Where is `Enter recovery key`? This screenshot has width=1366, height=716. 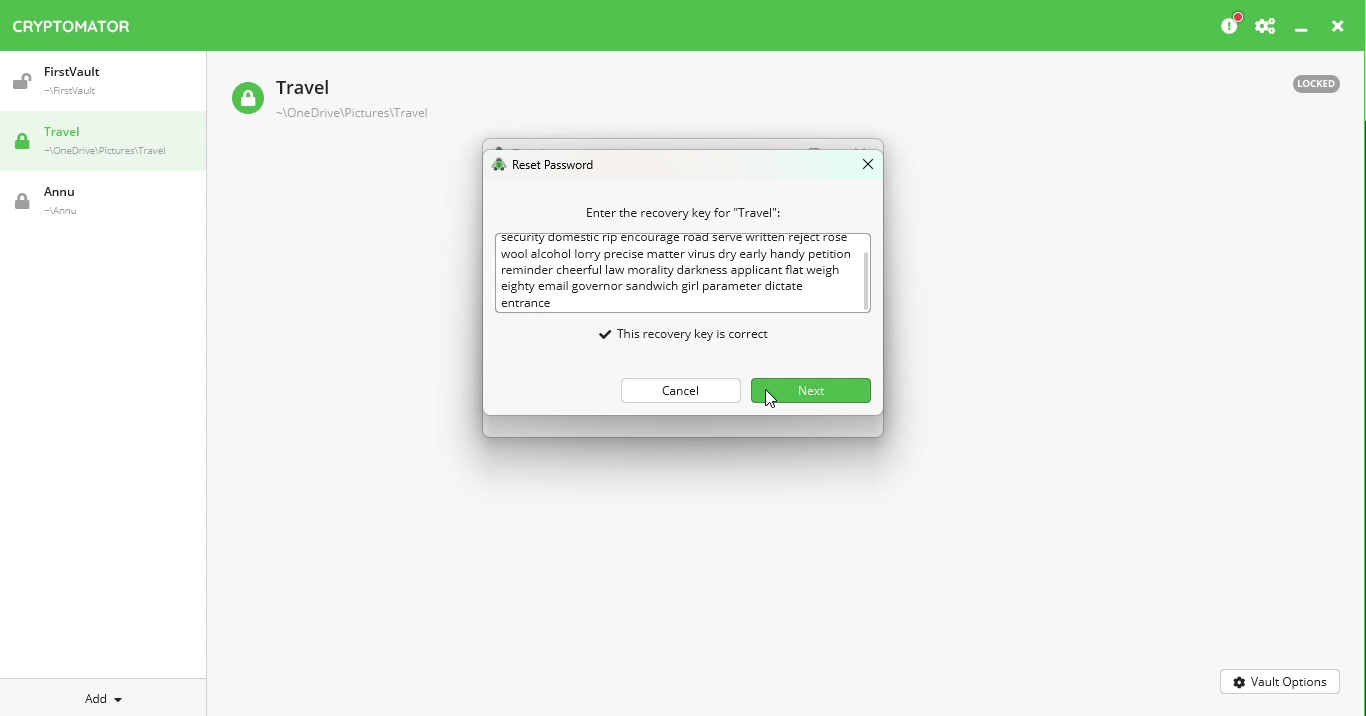 Enter recovery key is located at coordinates (674, 212).